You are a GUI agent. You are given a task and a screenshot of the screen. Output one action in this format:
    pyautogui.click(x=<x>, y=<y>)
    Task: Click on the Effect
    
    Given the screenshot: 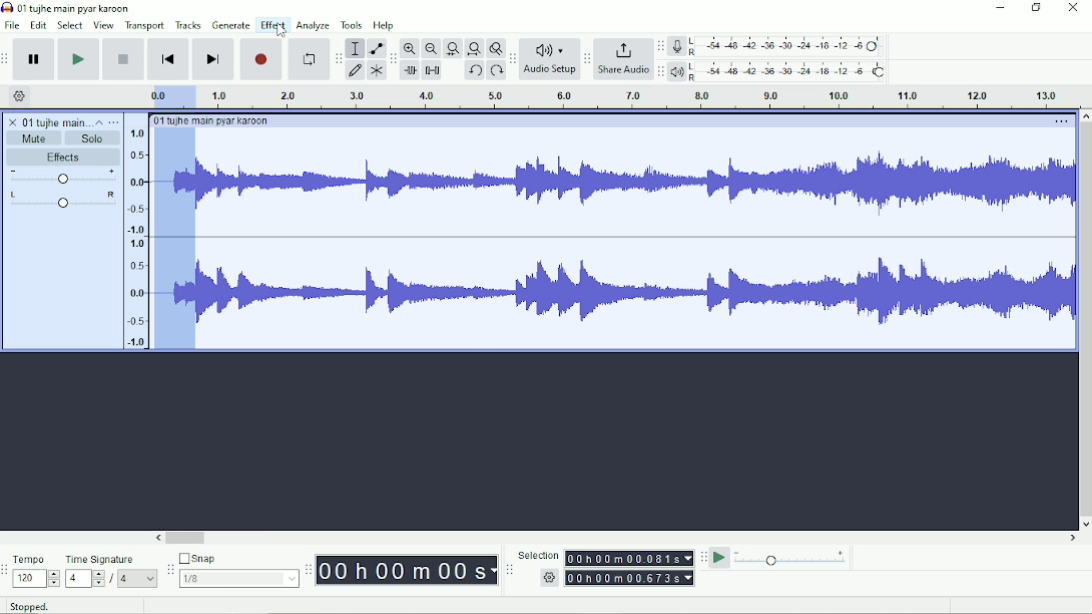 What is the action you would take?
    pyautogui.click(x=272, y=24)
    